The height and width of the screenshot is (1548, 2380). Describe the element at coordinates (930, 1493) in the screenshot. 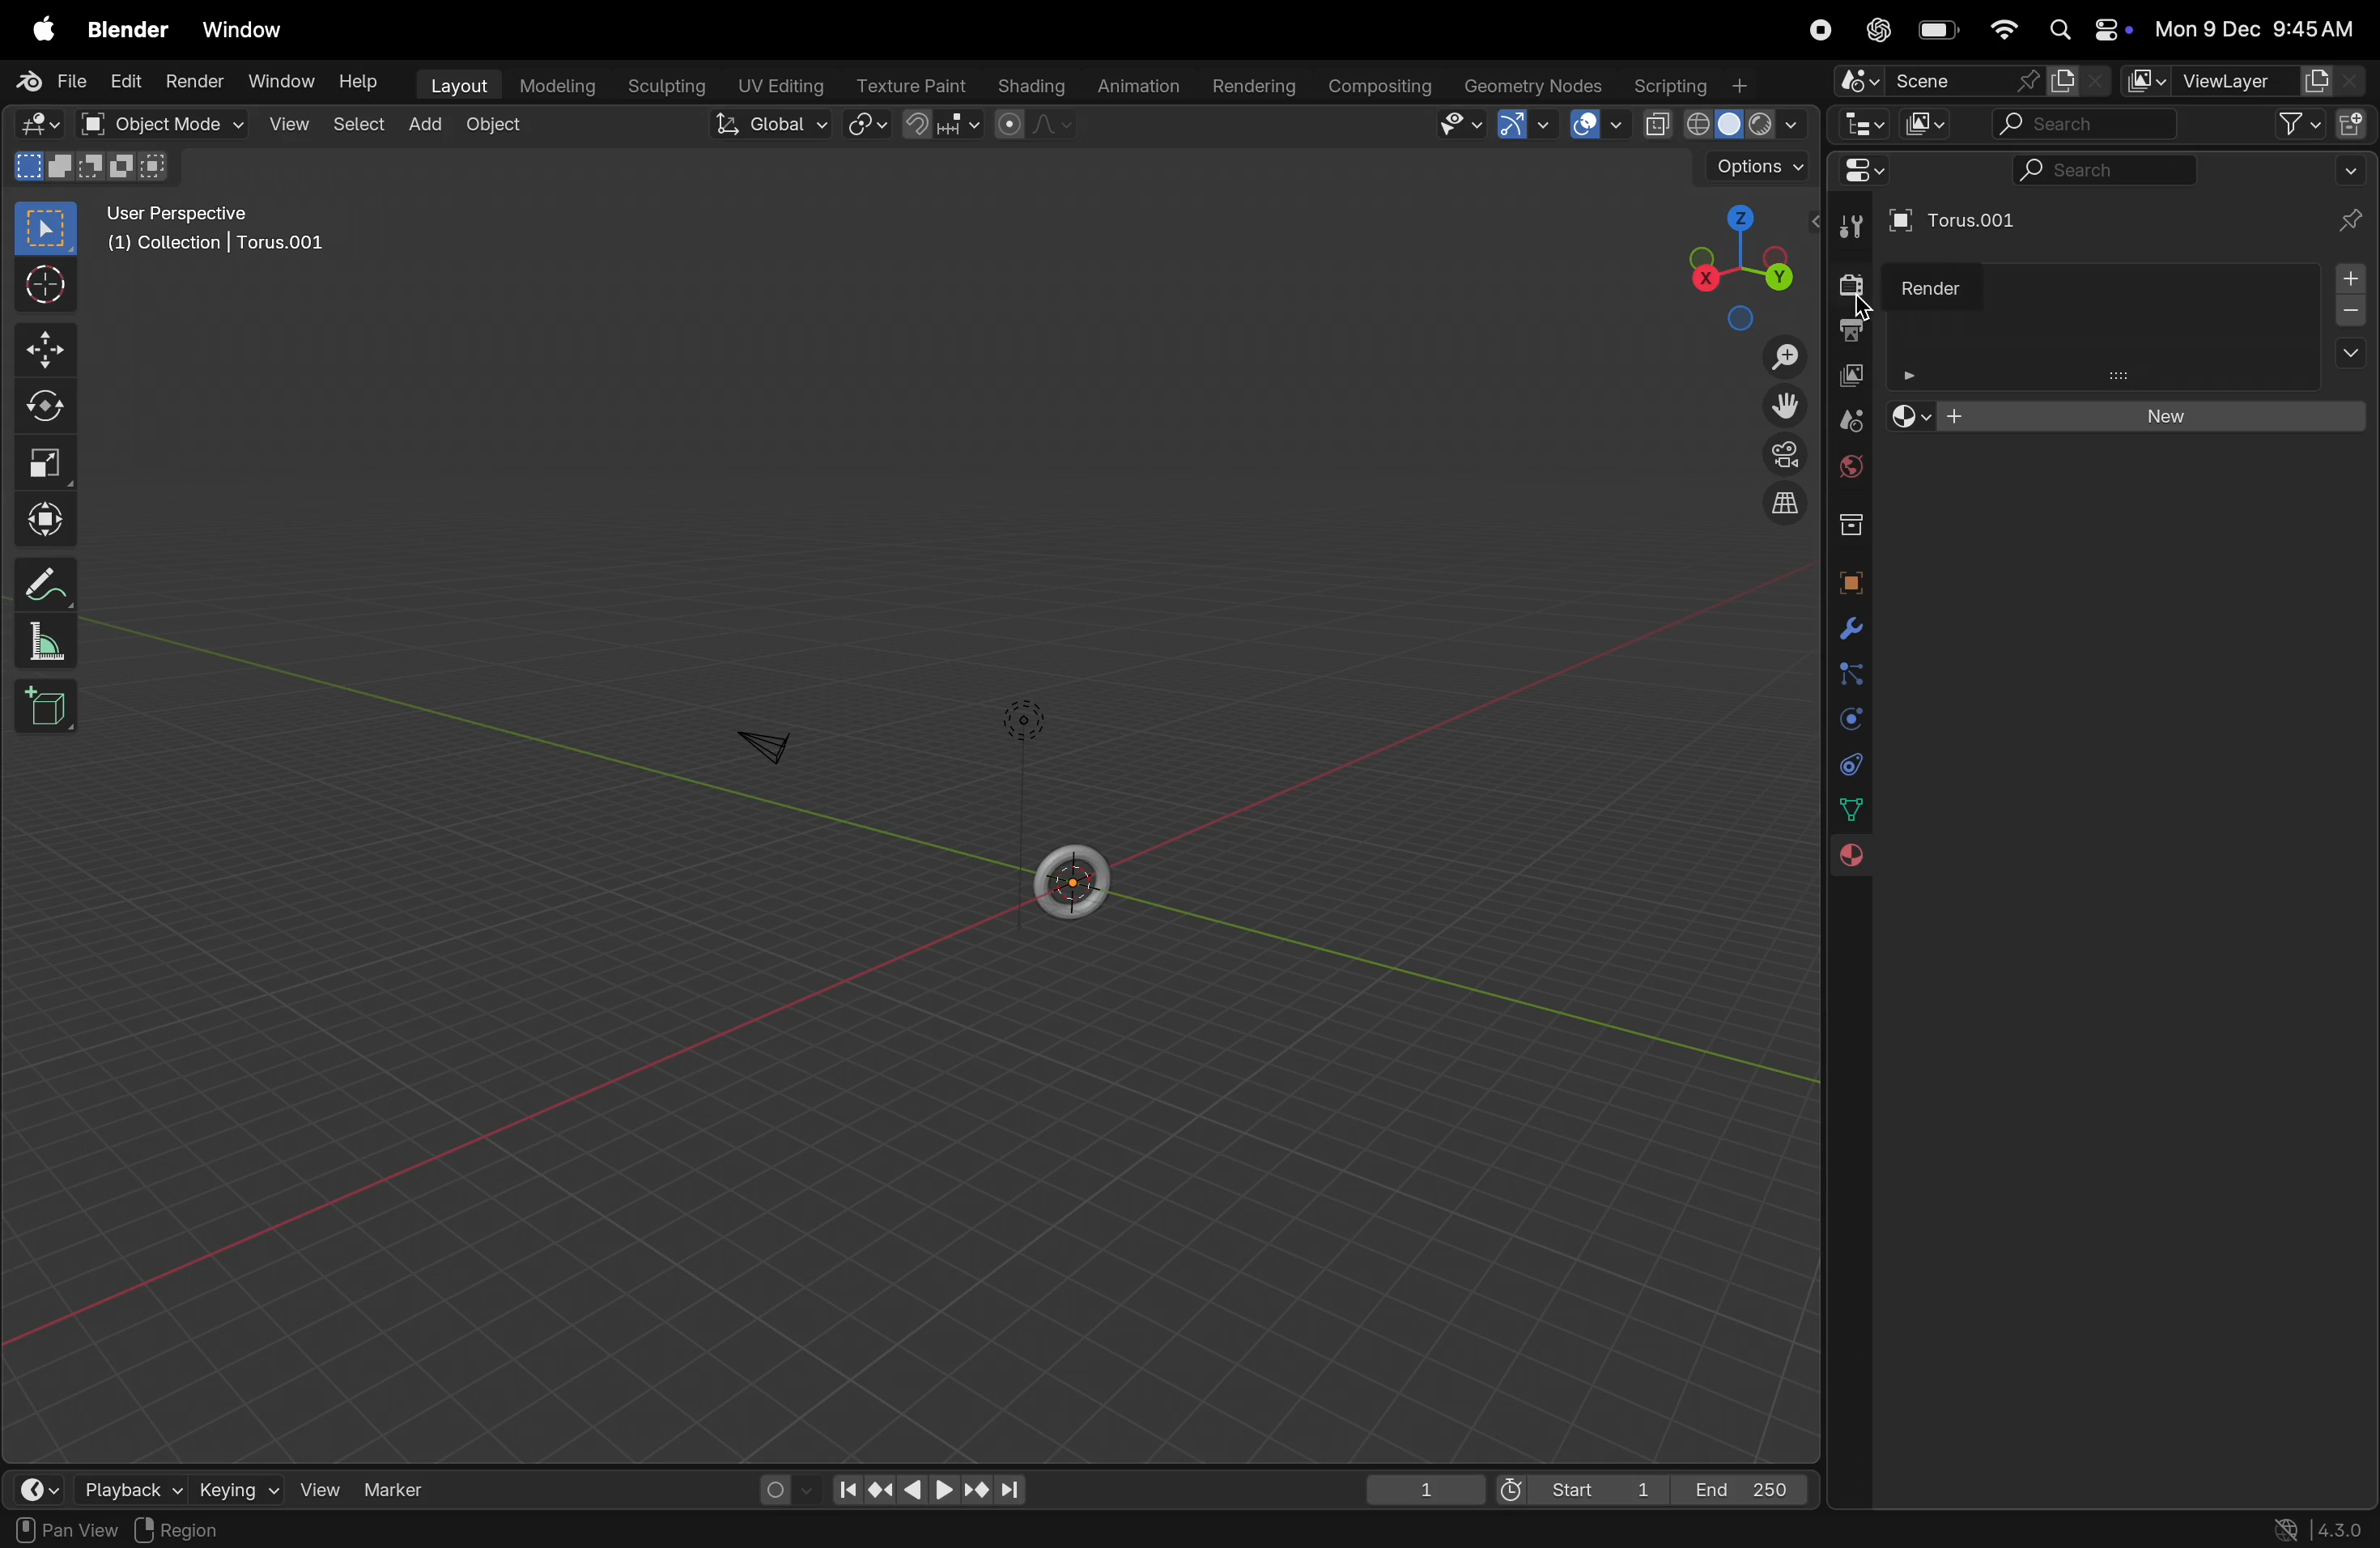

I see `play back controls` at that location.